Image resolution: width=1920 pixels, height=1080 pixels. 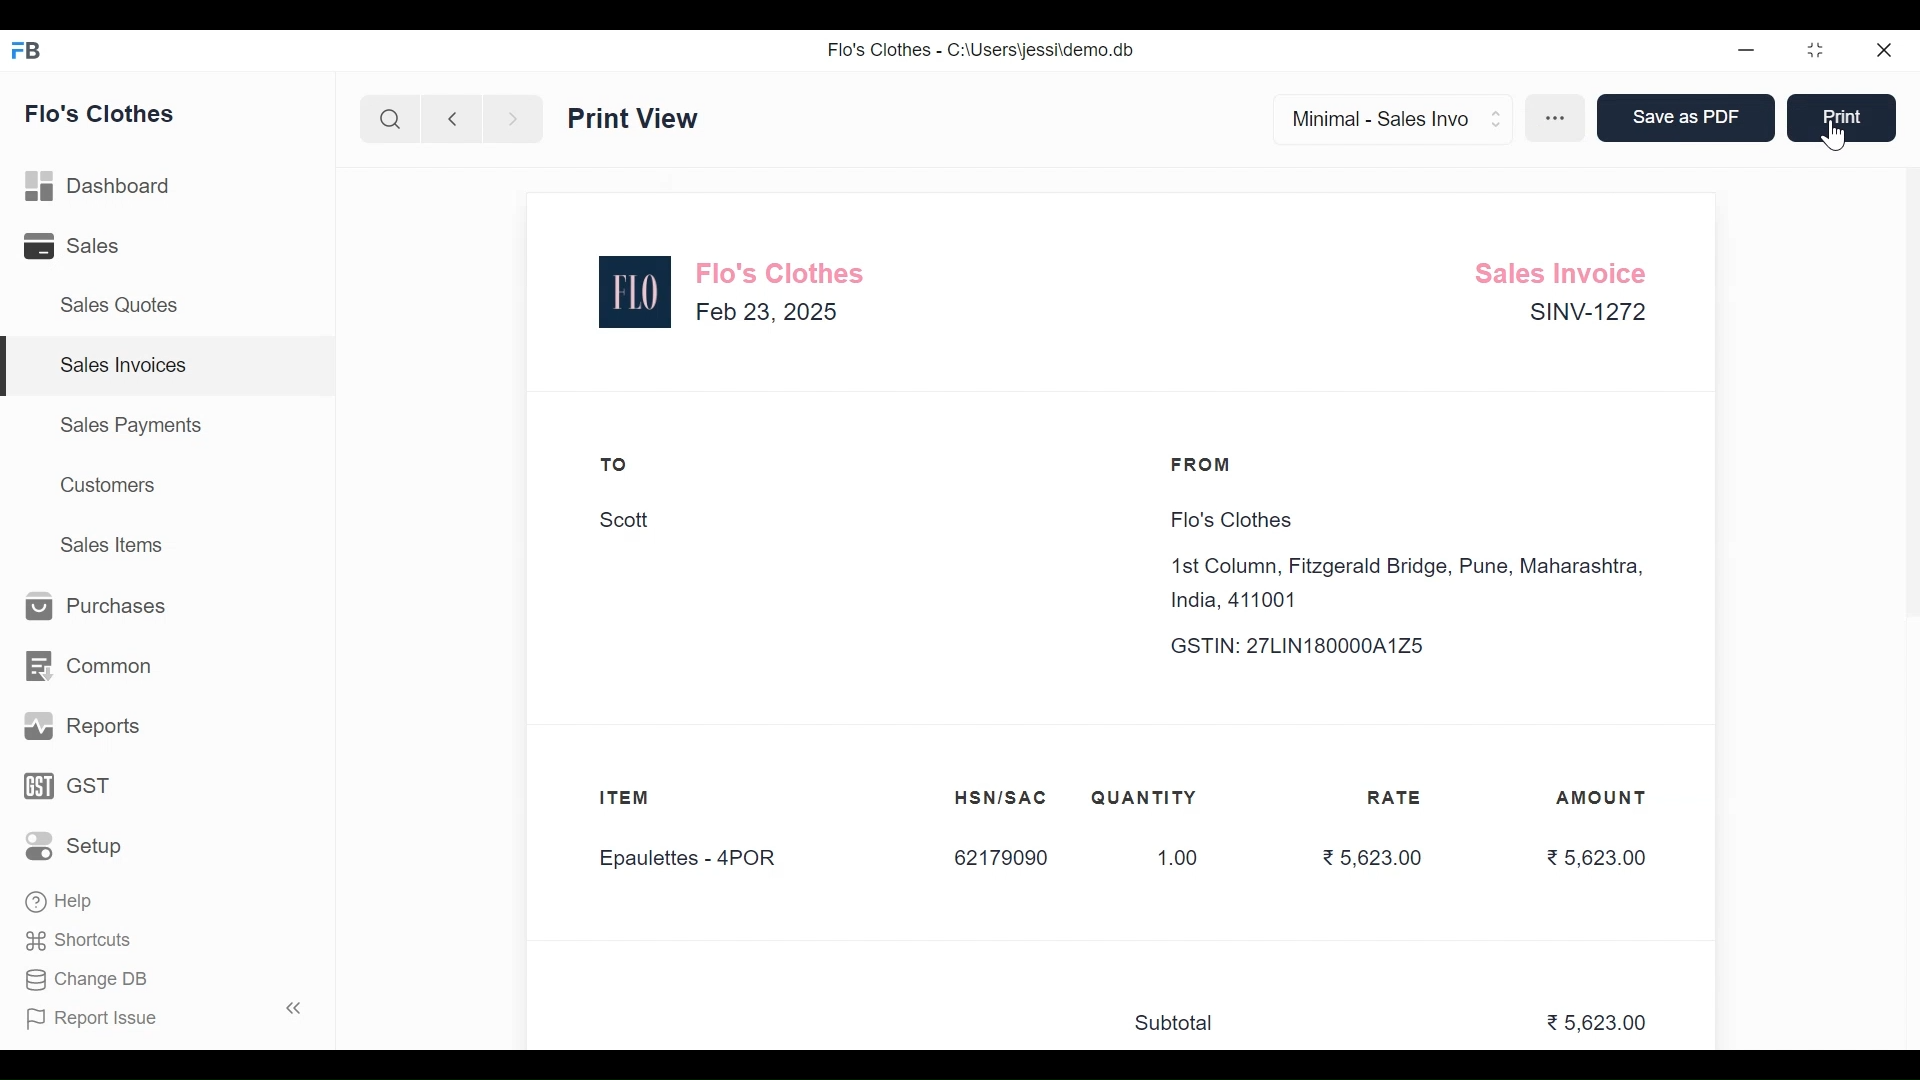 What do you see at coordinates (1836, 137) in the screenshot?
I see `cursor` at bounding box center [1836, 137].